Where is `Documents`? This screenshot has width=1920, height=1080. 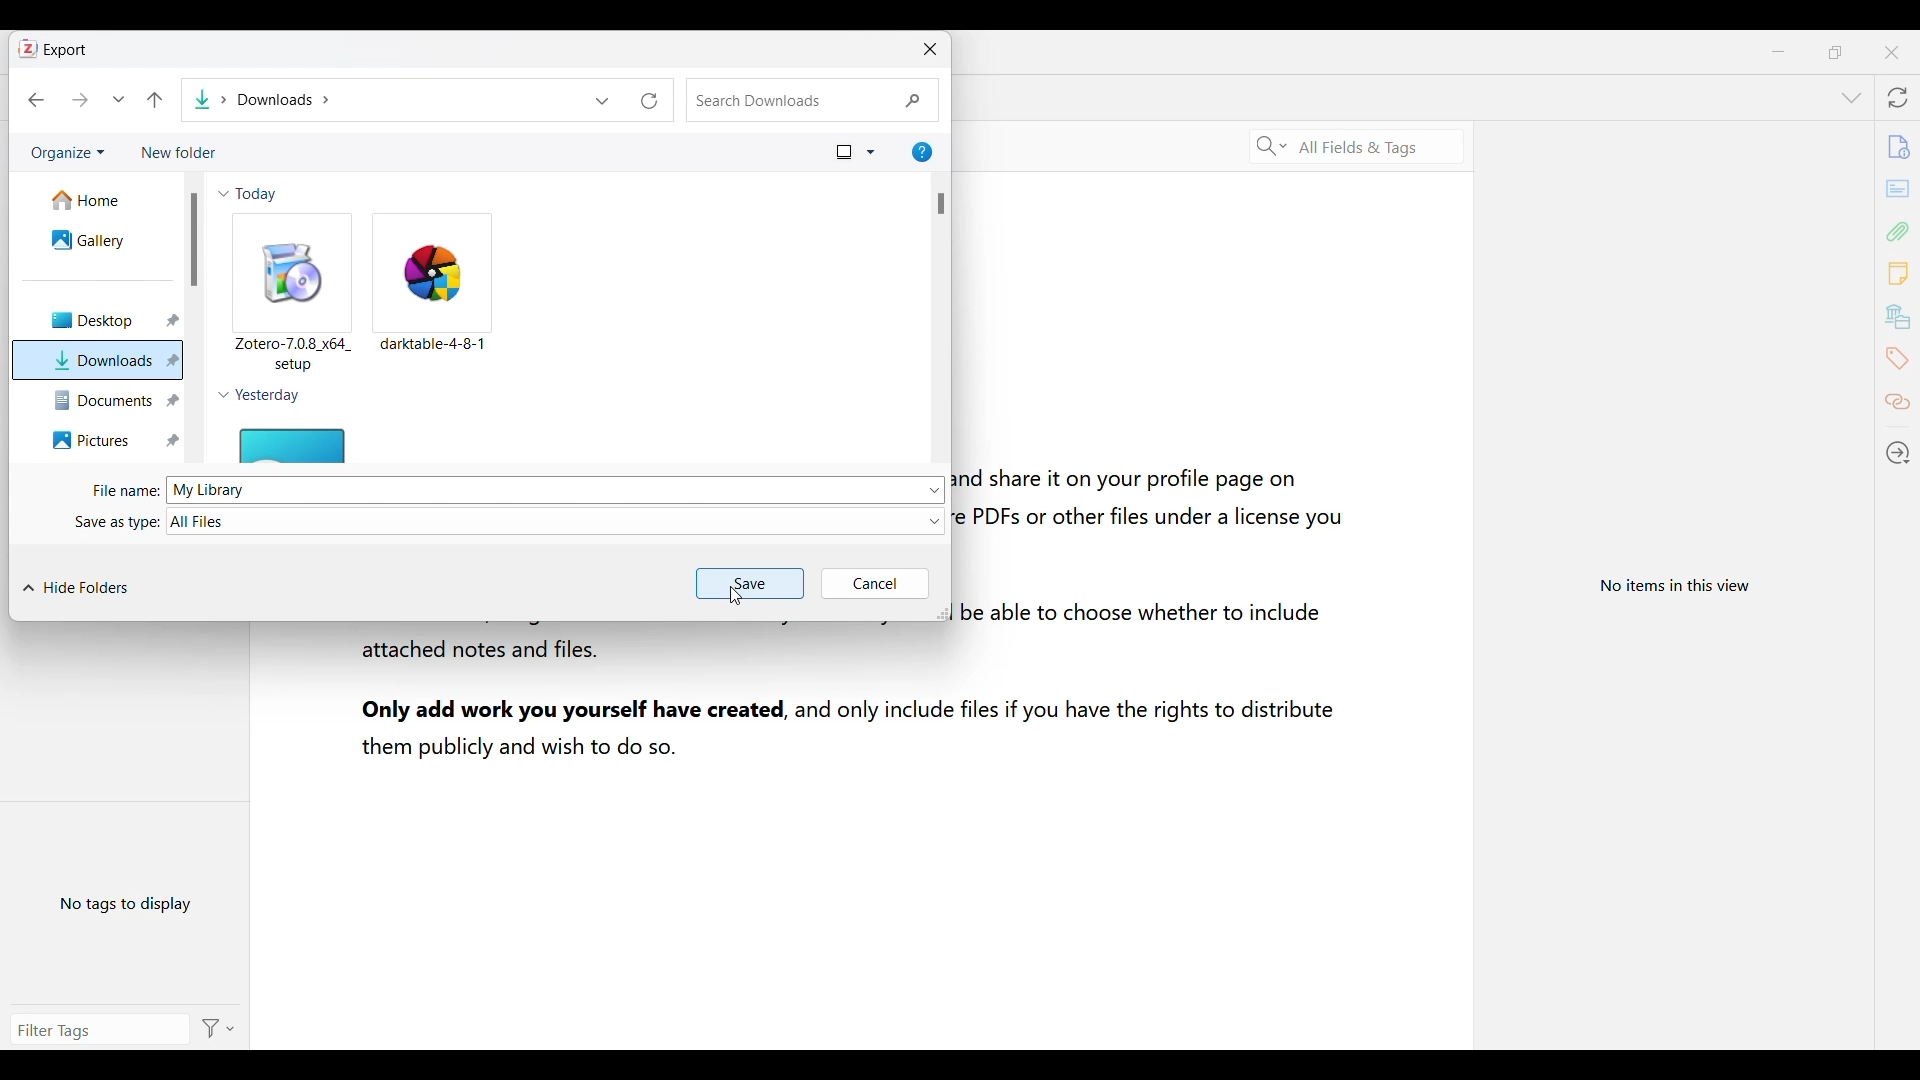
Documents is located at coordinates (96, 400).